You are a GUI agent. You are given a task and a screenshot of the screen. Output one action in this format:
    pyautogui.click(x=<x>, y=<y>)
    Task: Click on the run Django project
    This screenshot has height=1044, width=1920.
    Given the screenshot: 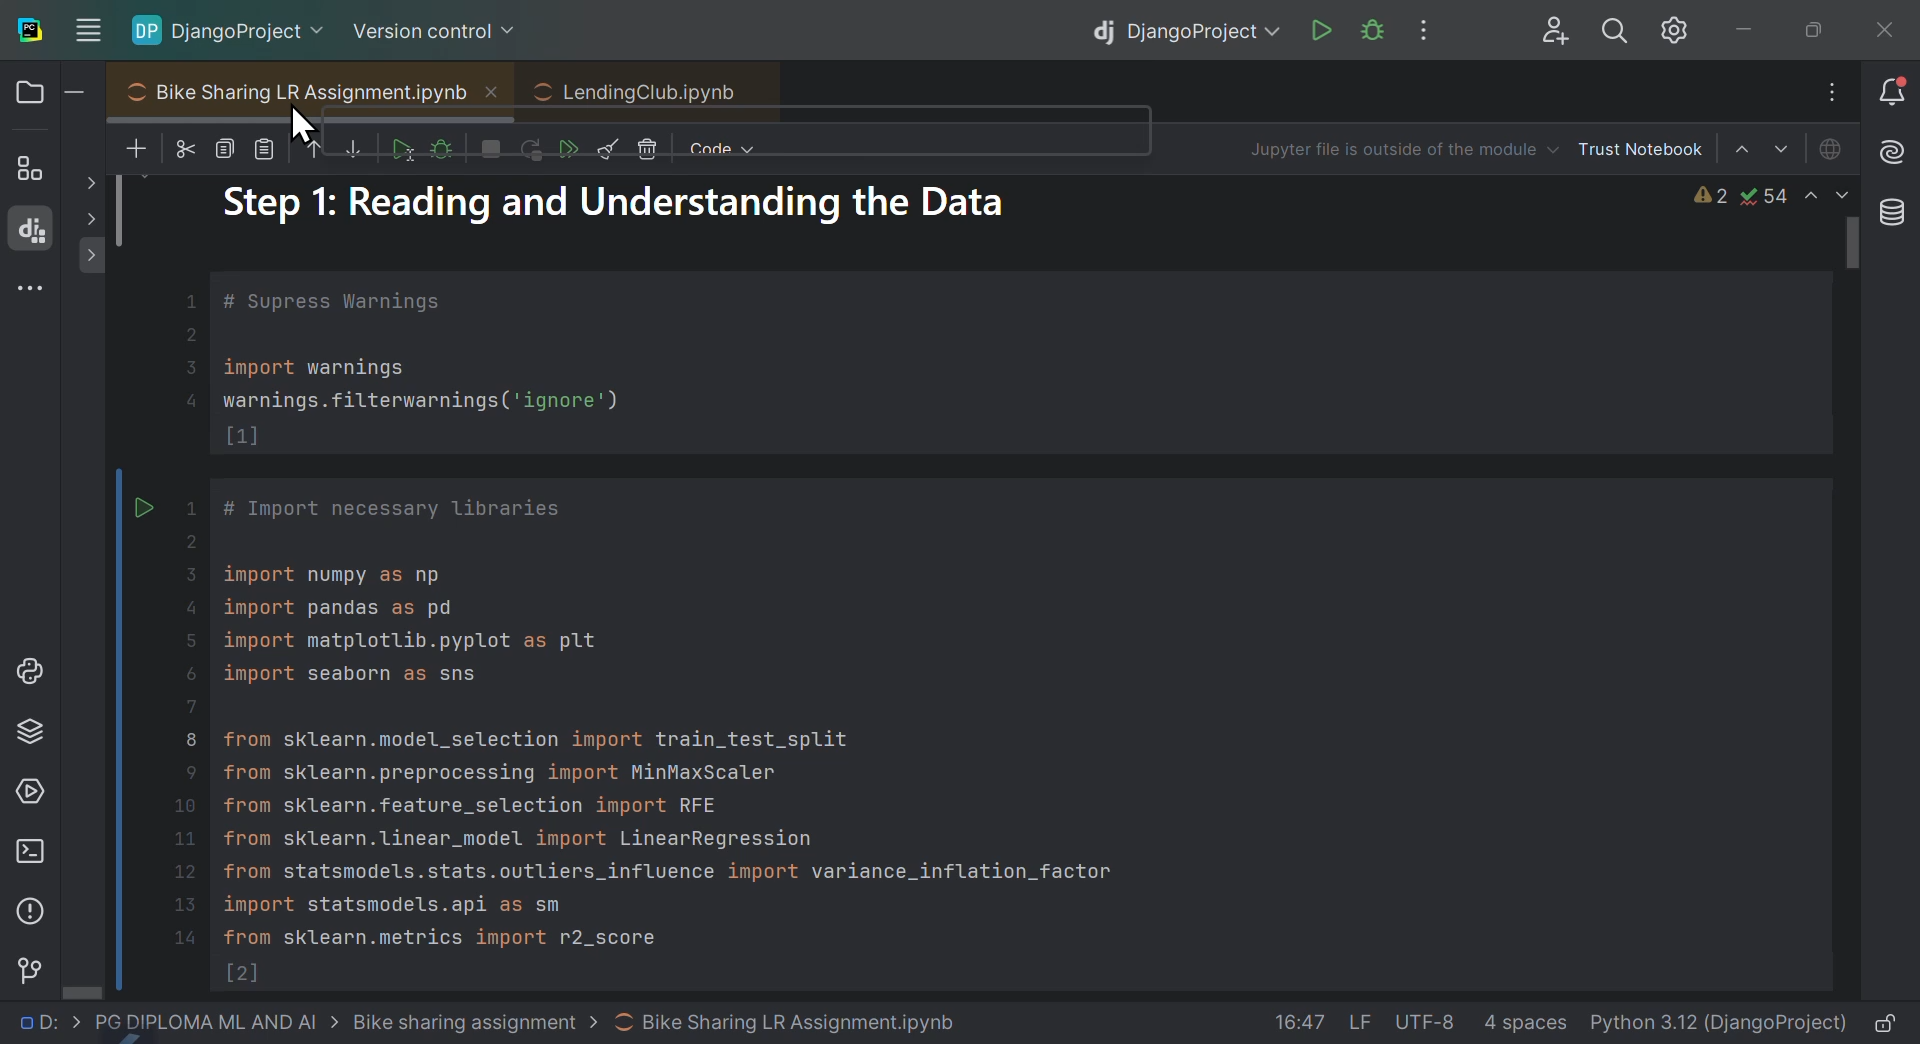 What is the action you would take?
    pyautogui.click(x=1315, y=29)
    